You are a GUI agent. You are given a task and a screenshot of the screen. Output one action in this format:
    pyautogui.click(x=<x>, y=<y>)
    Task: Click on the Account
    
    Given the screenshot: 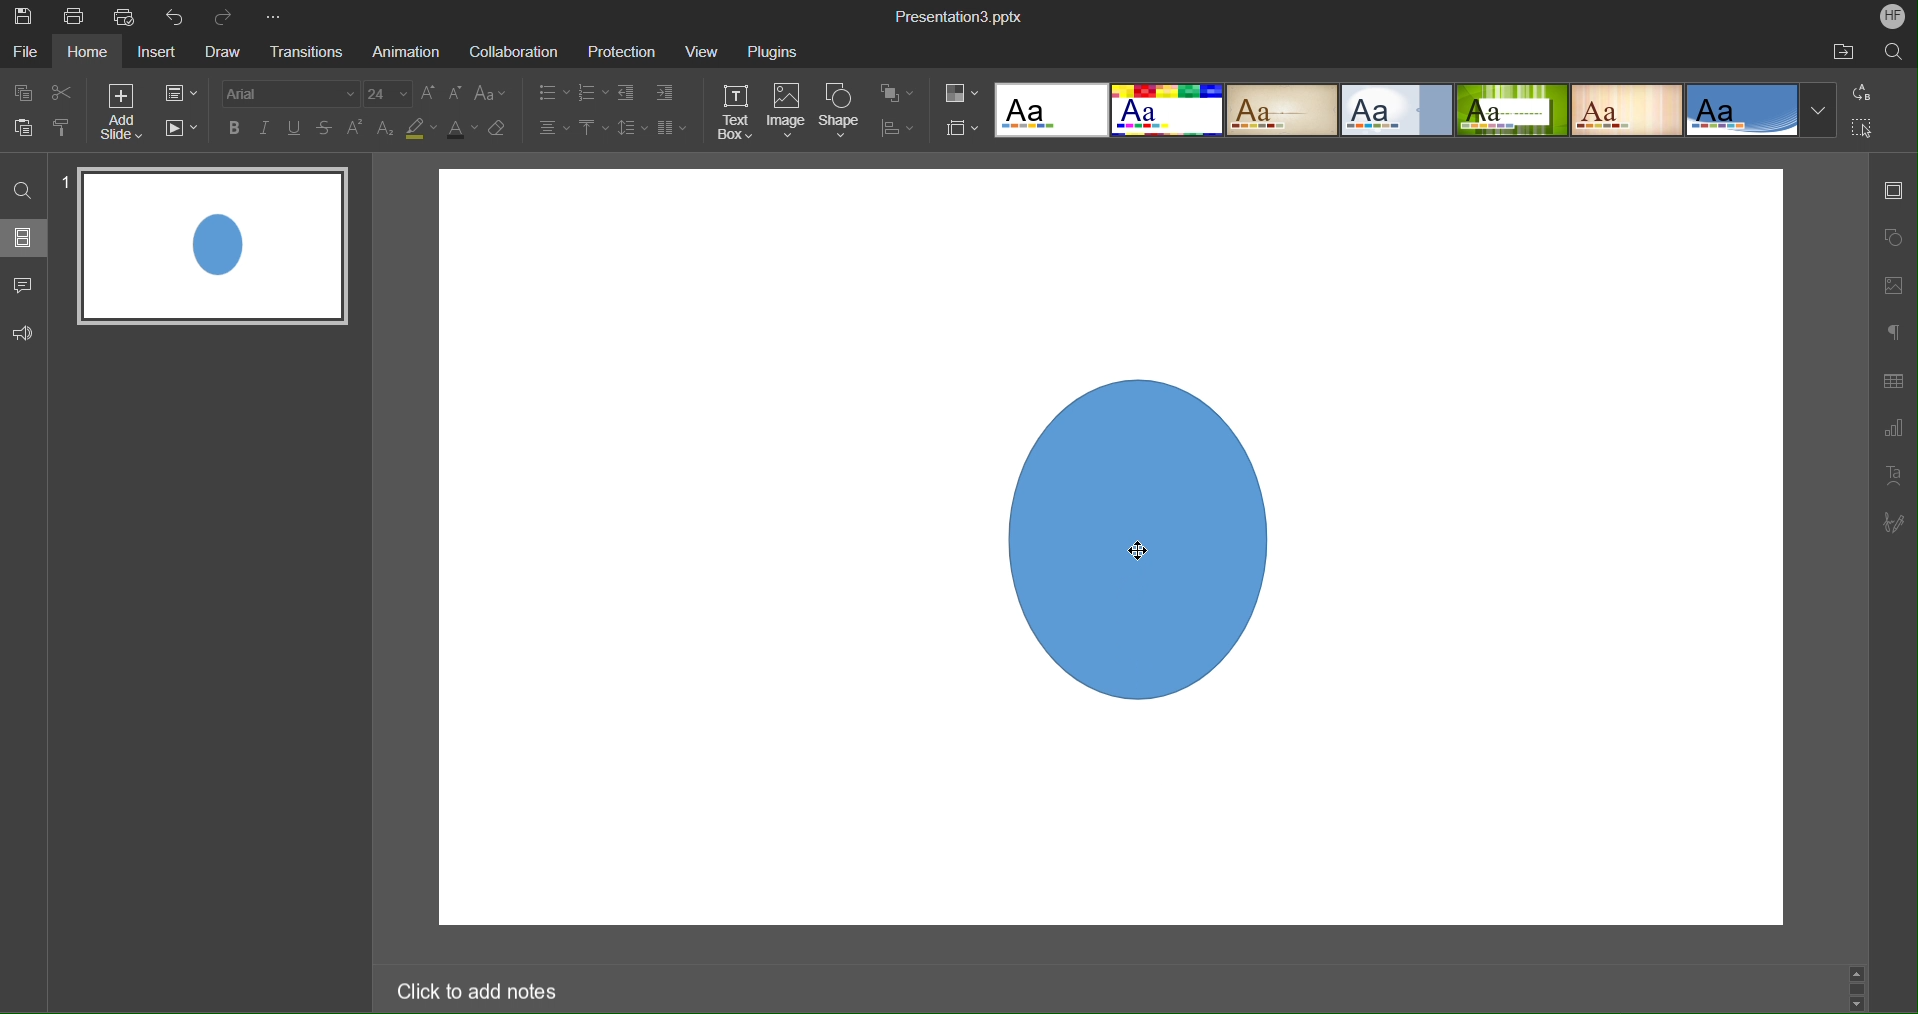 What is the action you would take?
    pyautogui.click(x=1894, y=17)
    